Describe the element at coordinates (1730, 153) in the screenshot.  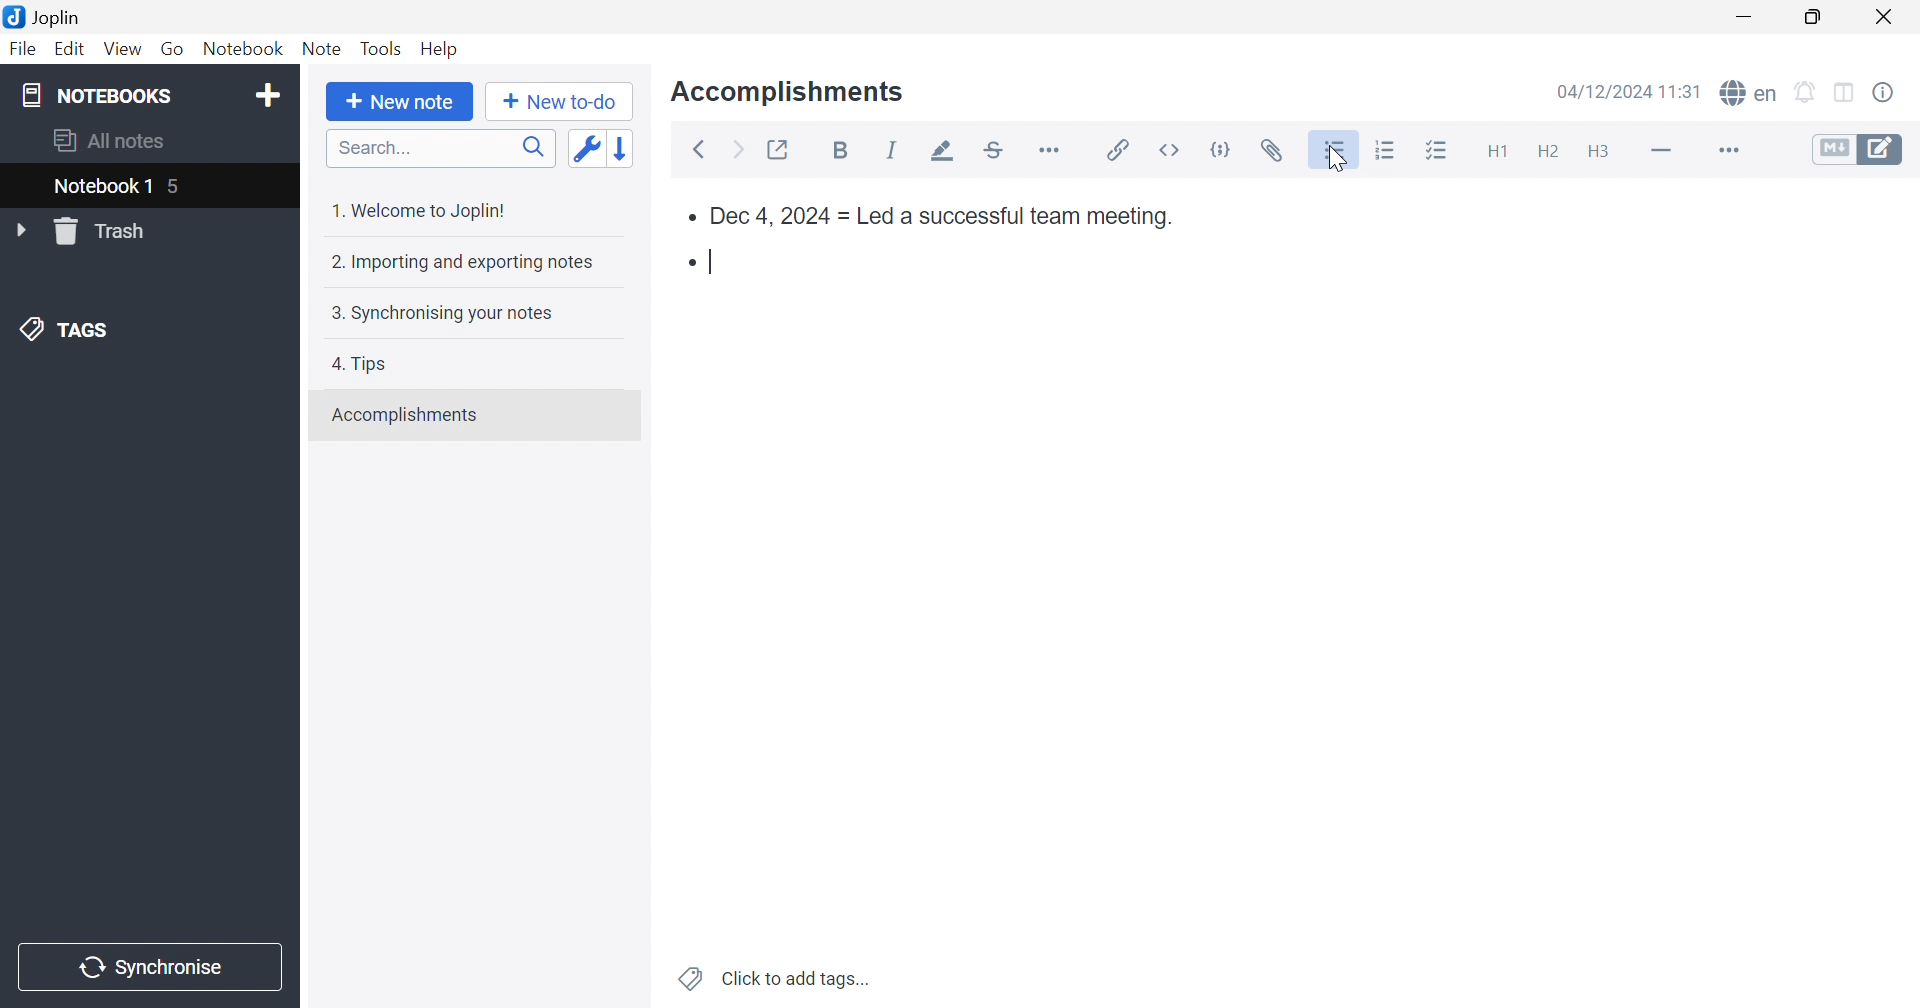
I see `More` at that location.